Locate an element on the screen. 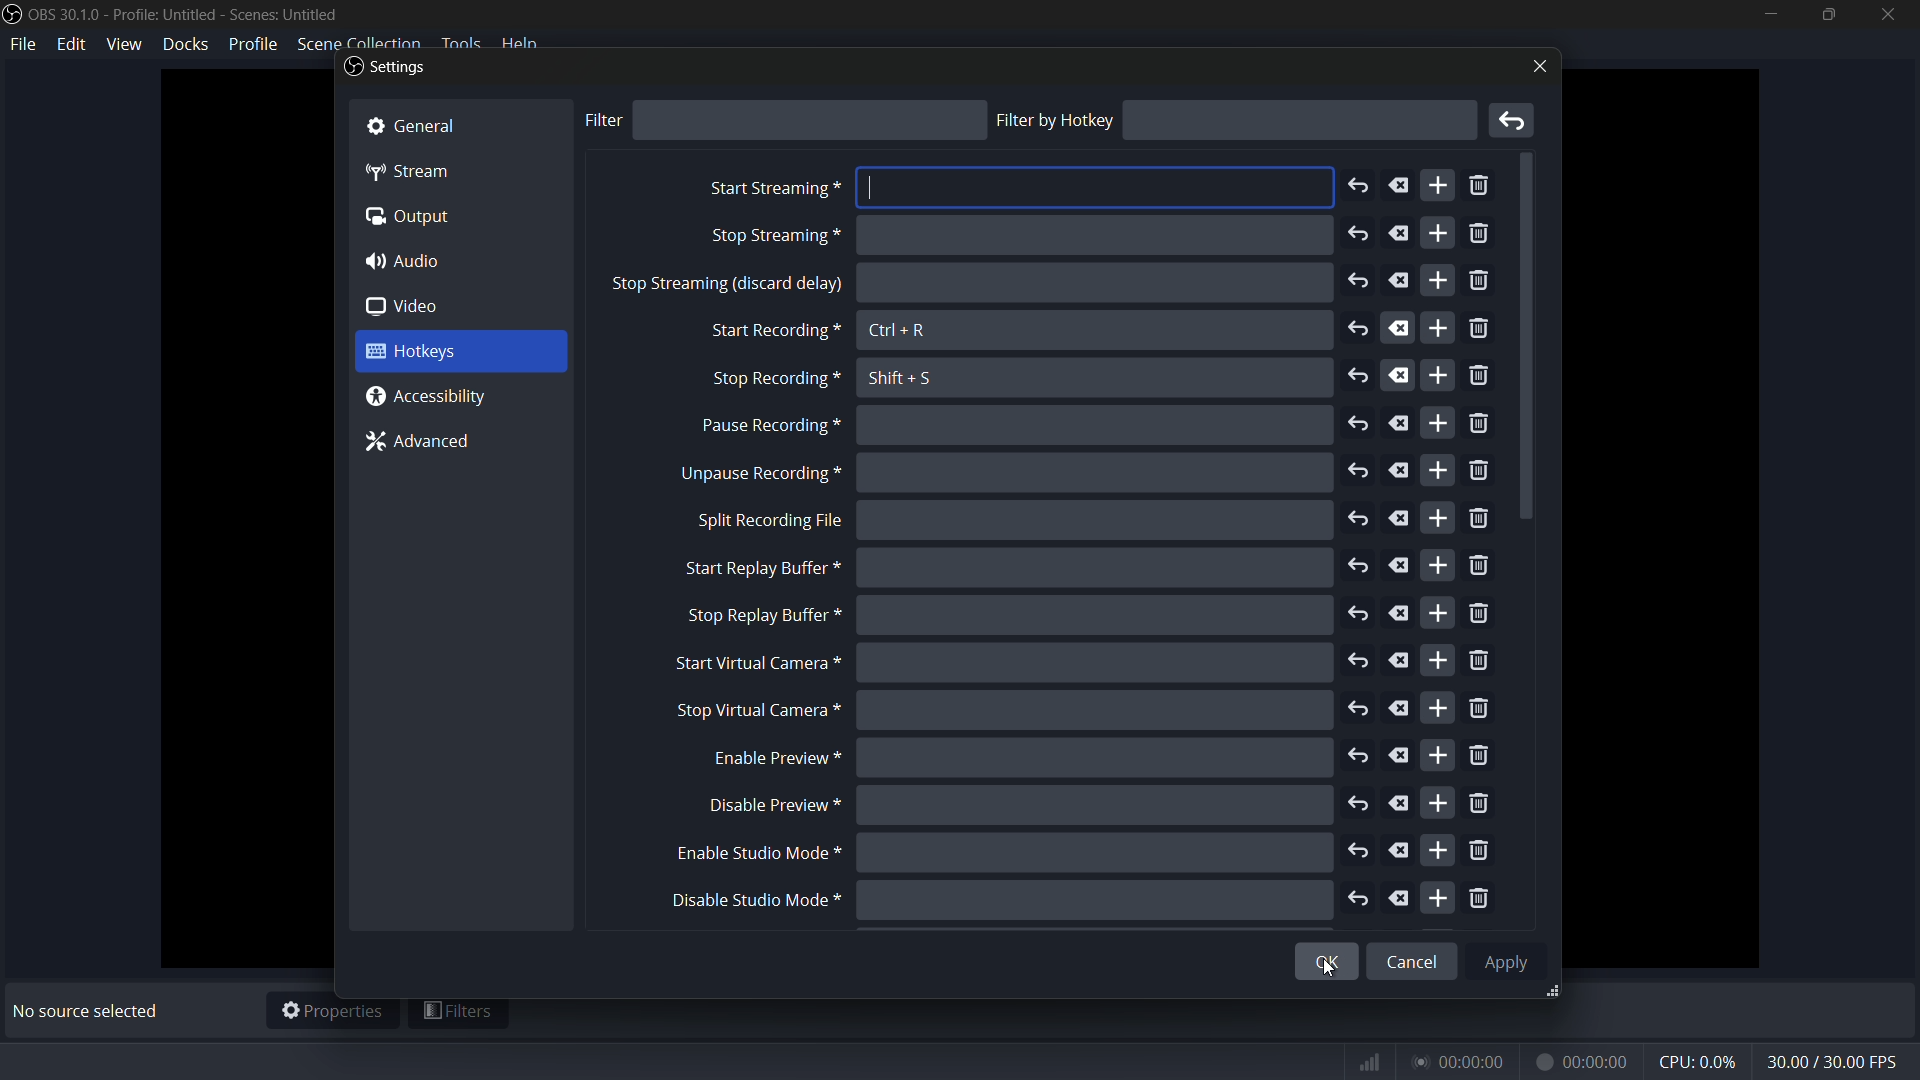  tools menu is located at coordinates (460, 44).